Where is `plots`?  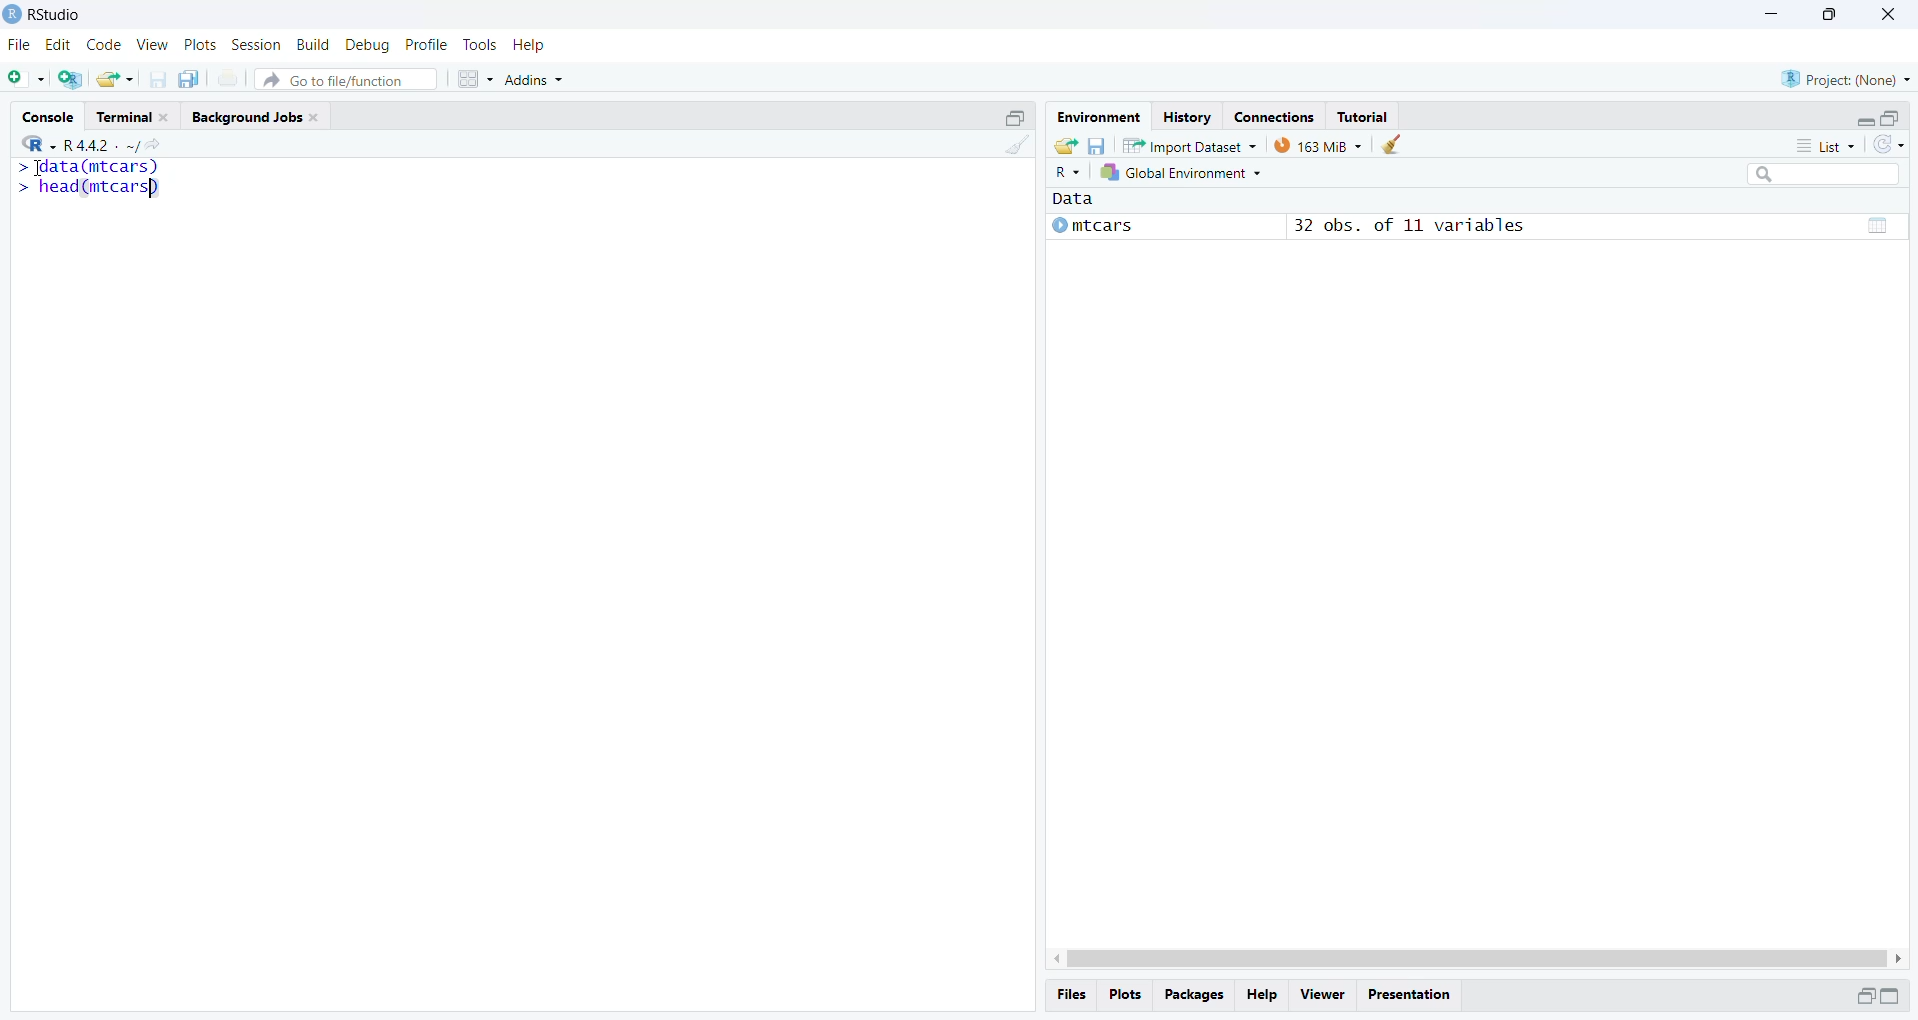 plots is located at coordinates (1128, 995).